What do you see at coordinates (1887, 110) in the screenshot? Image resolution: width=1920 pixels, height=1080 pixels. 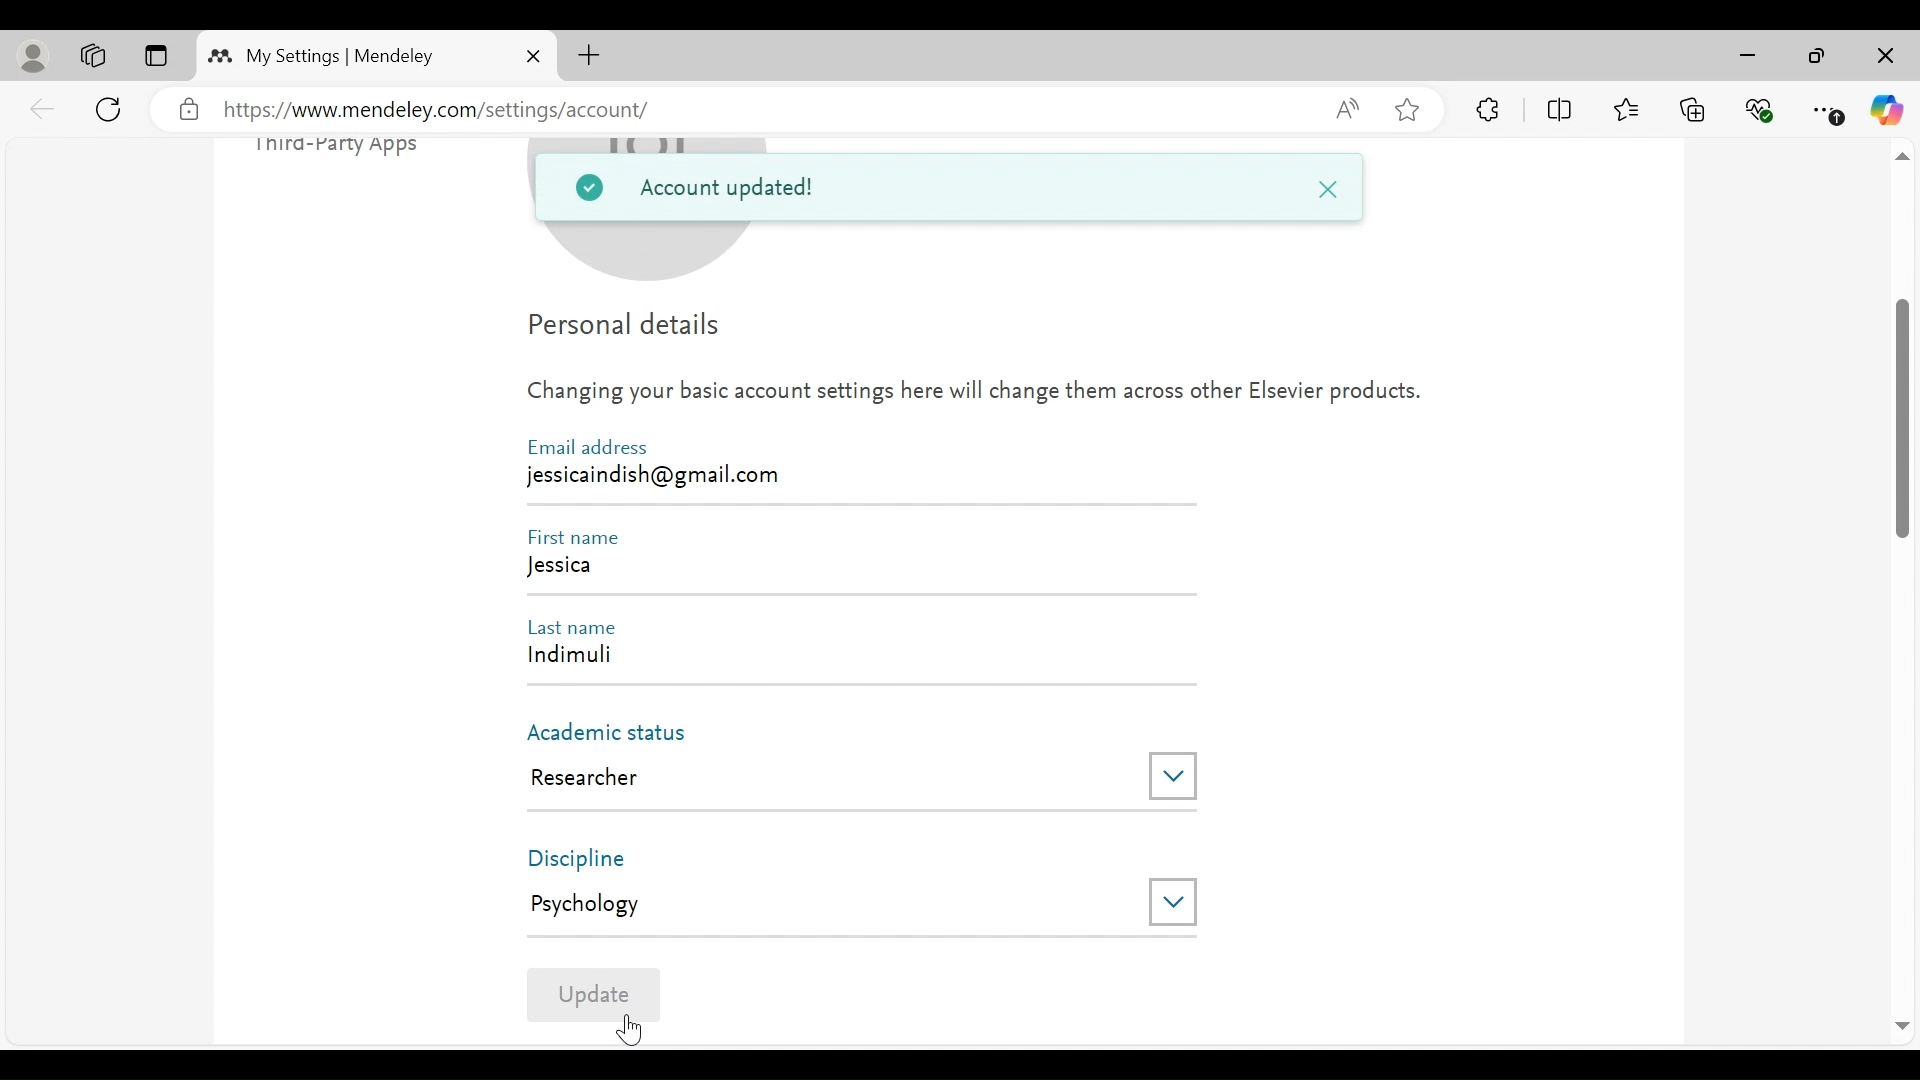 I see `Copilot` at bounding box center [1887, 110].